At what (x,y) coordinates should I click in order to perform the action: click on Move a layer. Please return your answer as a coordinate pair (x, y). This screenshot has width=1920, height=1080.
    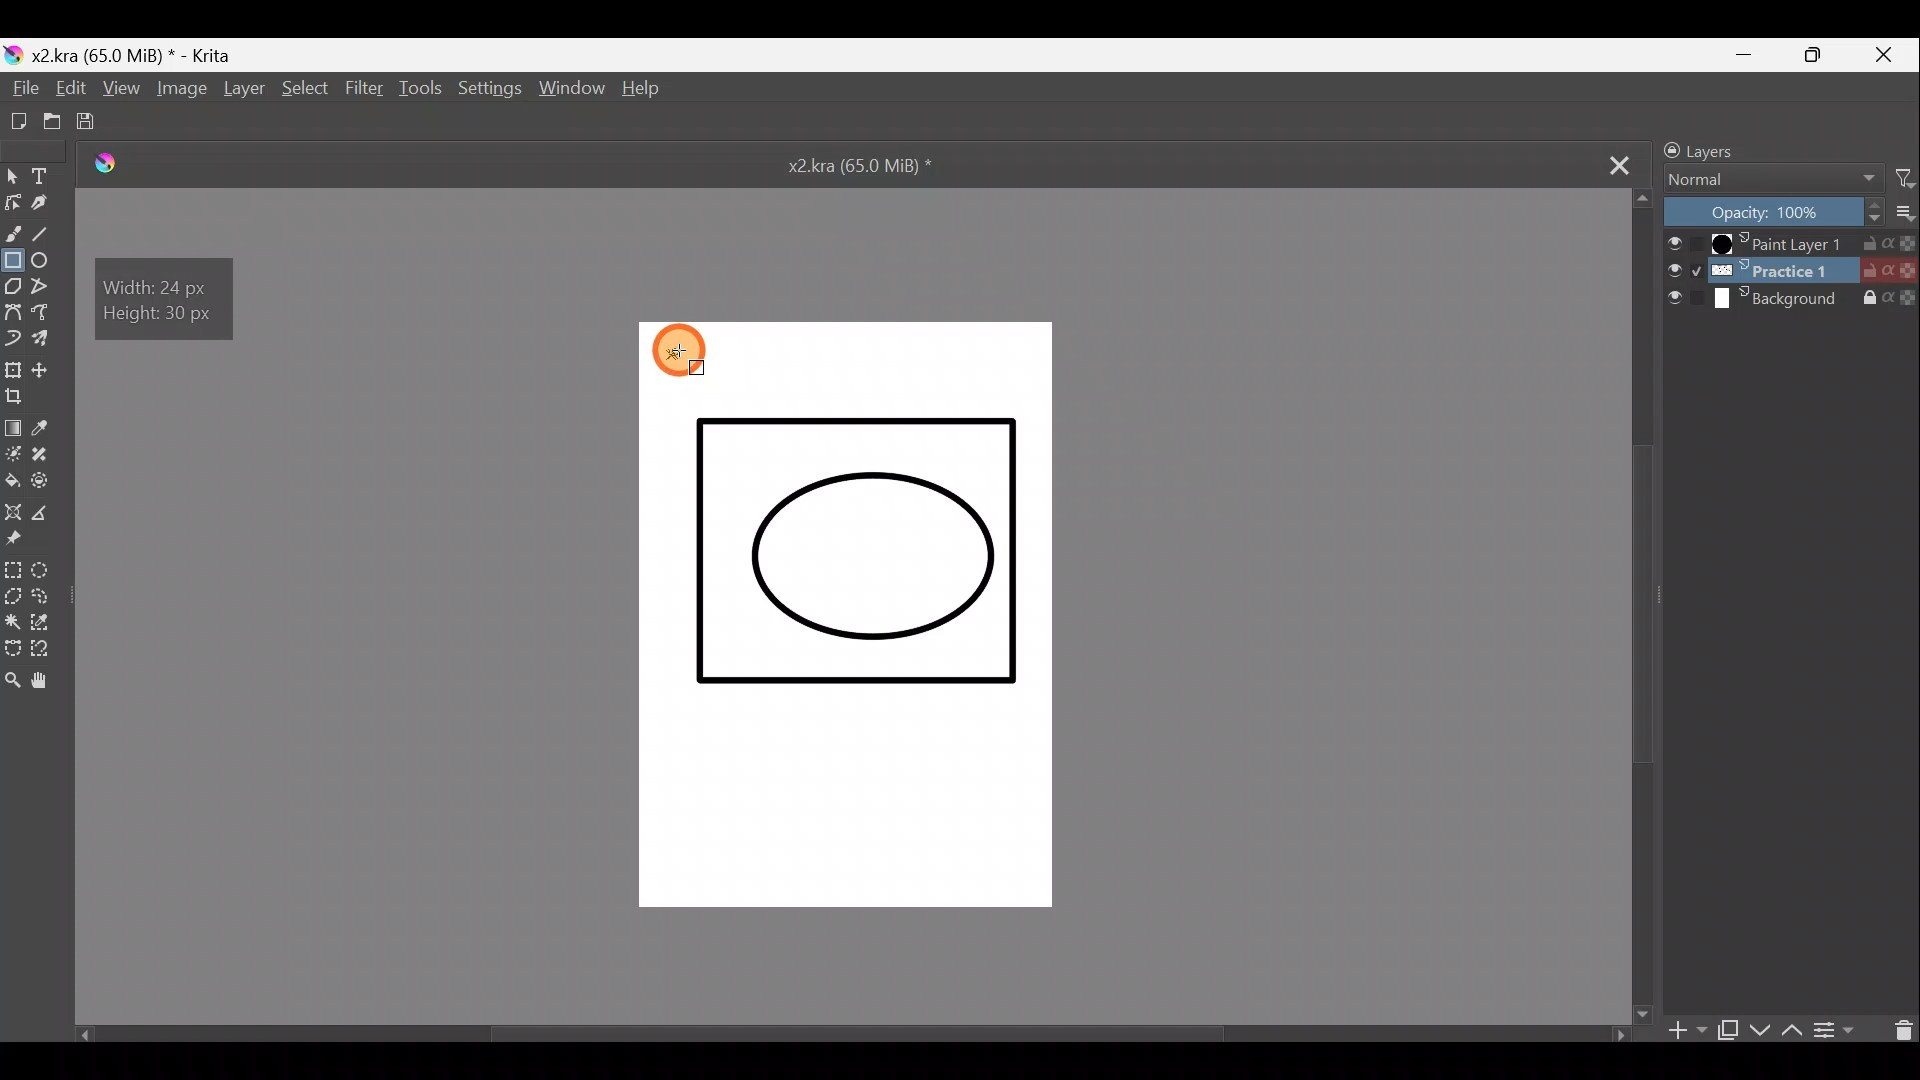
    Looking at the image, I should click on (44, 367).